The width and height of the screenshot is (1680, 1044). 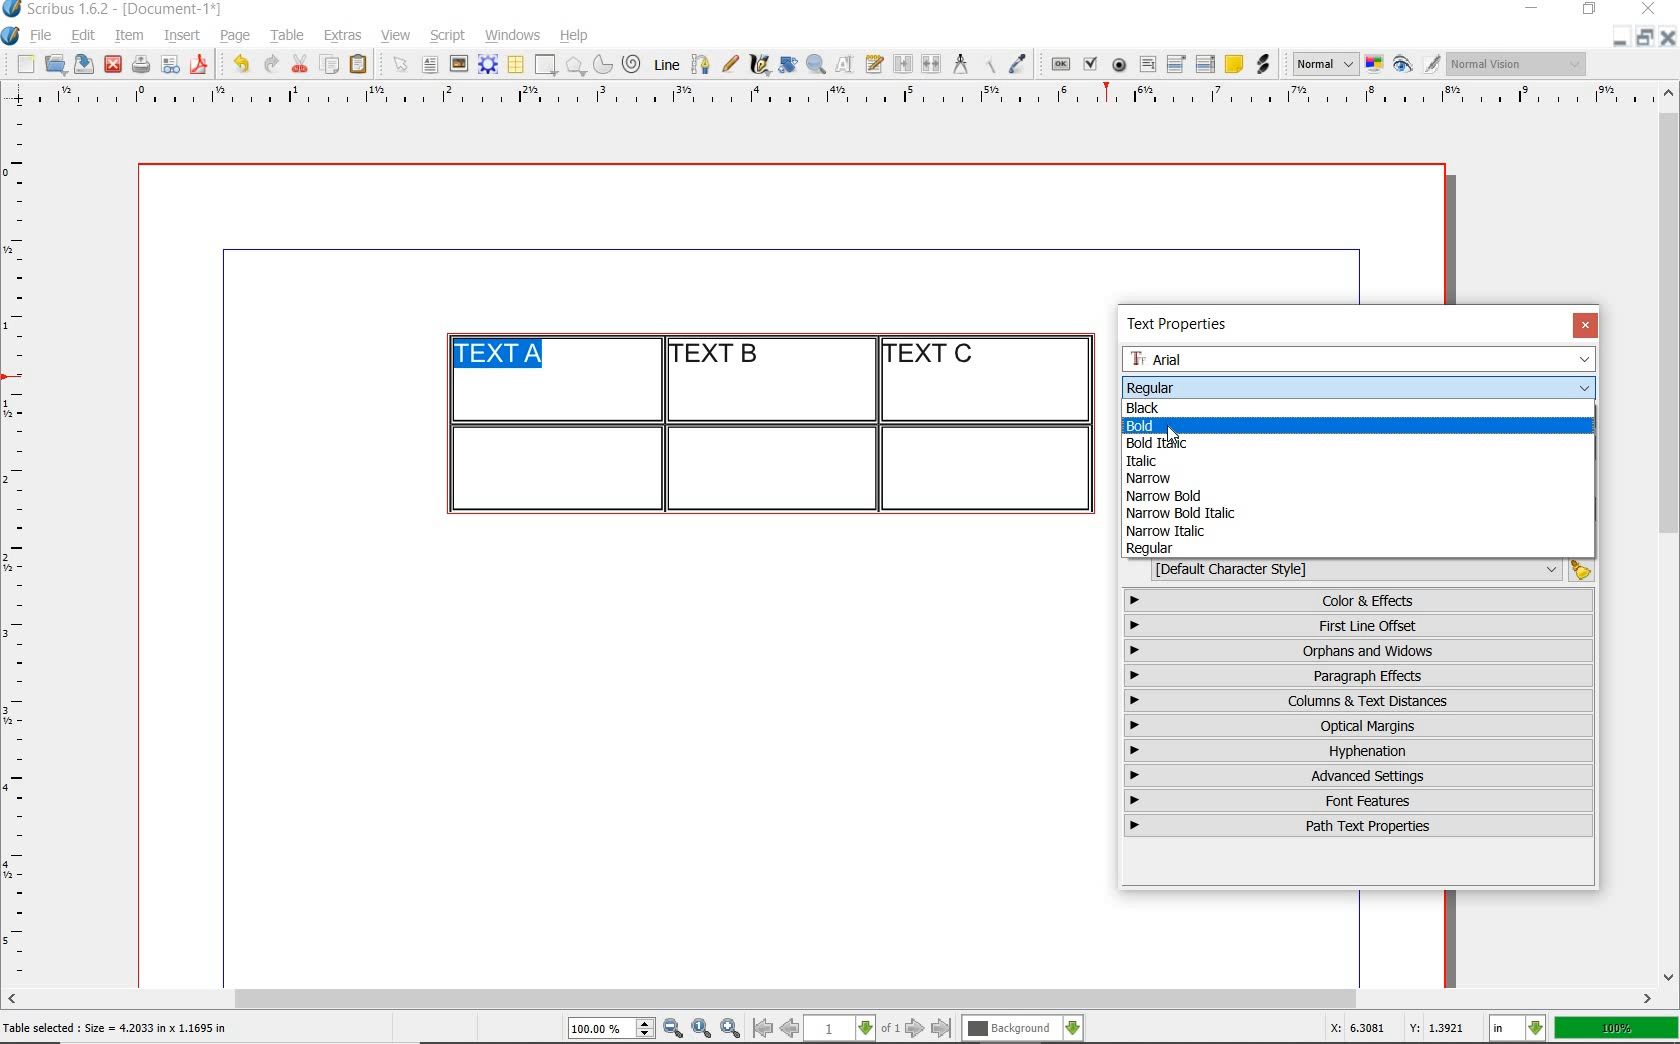 I want to click on new, so click(x=23, y=64).